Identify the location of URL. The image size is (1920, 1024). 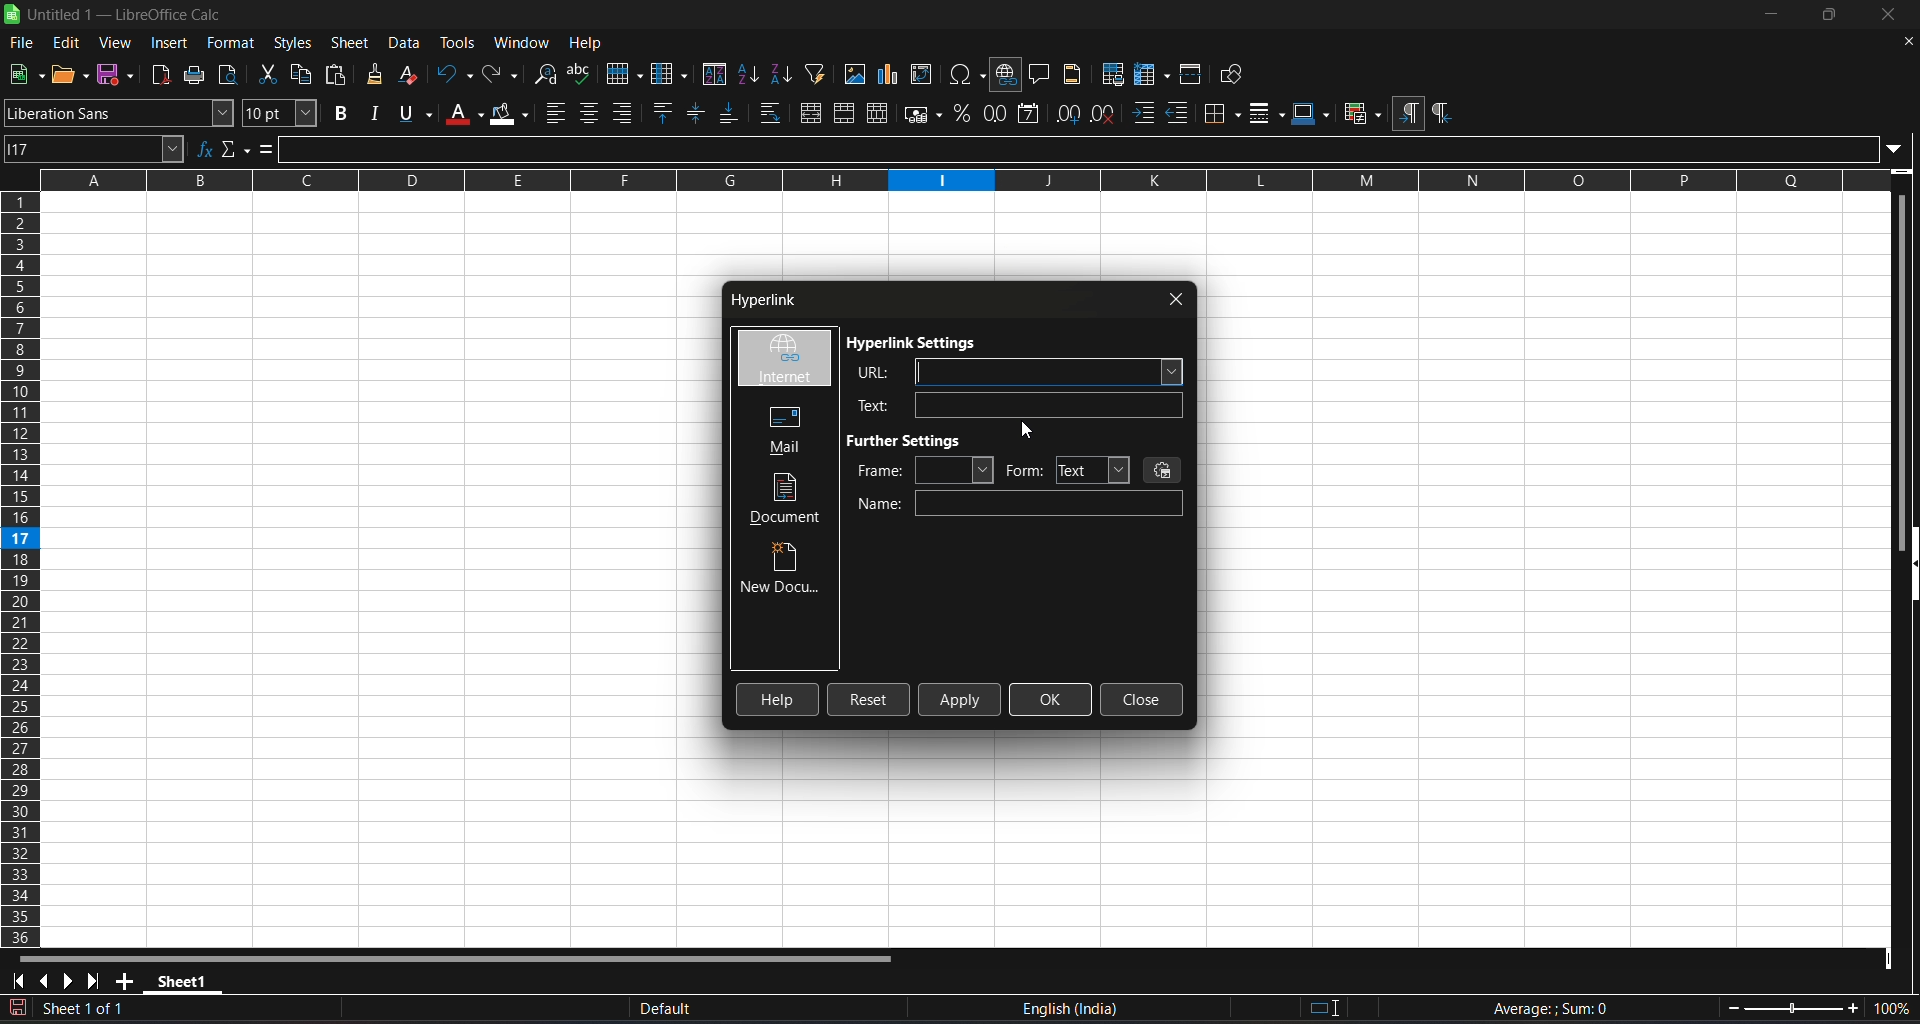
(1012, 371).